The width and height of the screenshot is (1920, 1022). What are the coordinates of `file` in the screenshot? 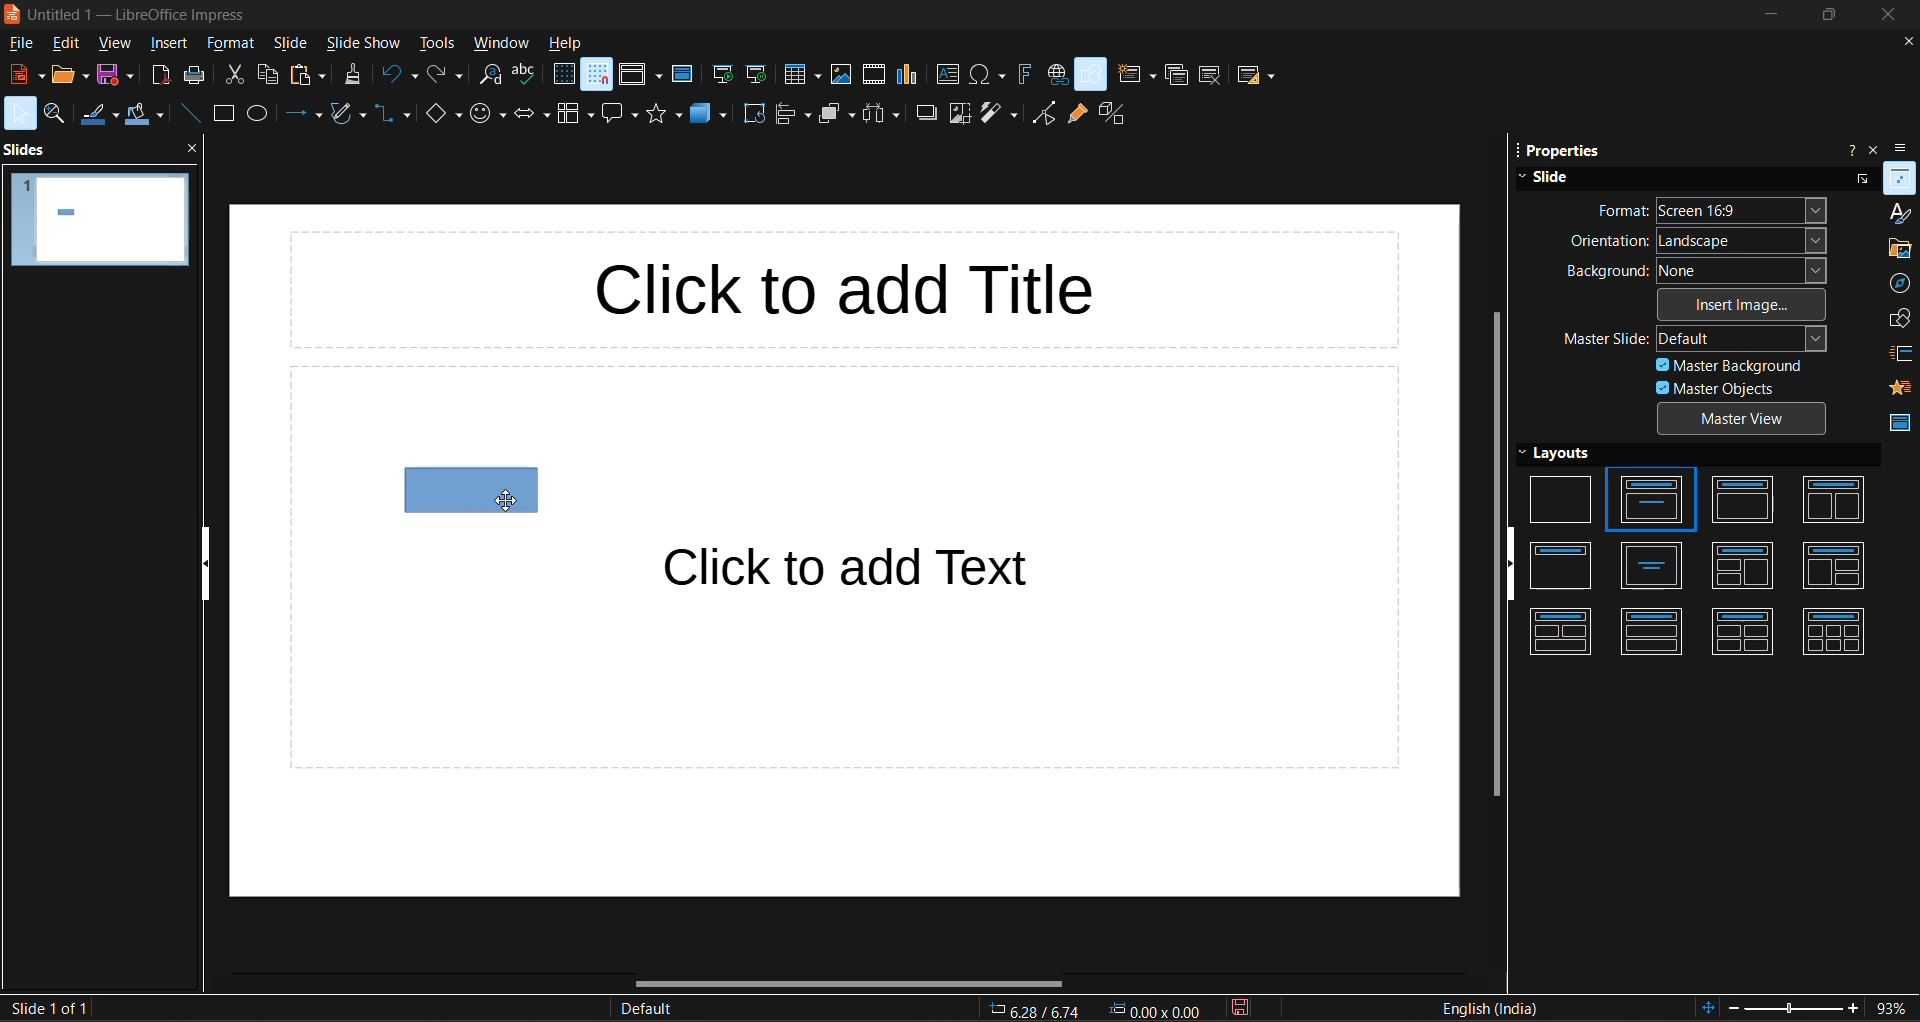 It's located at (23, 43).